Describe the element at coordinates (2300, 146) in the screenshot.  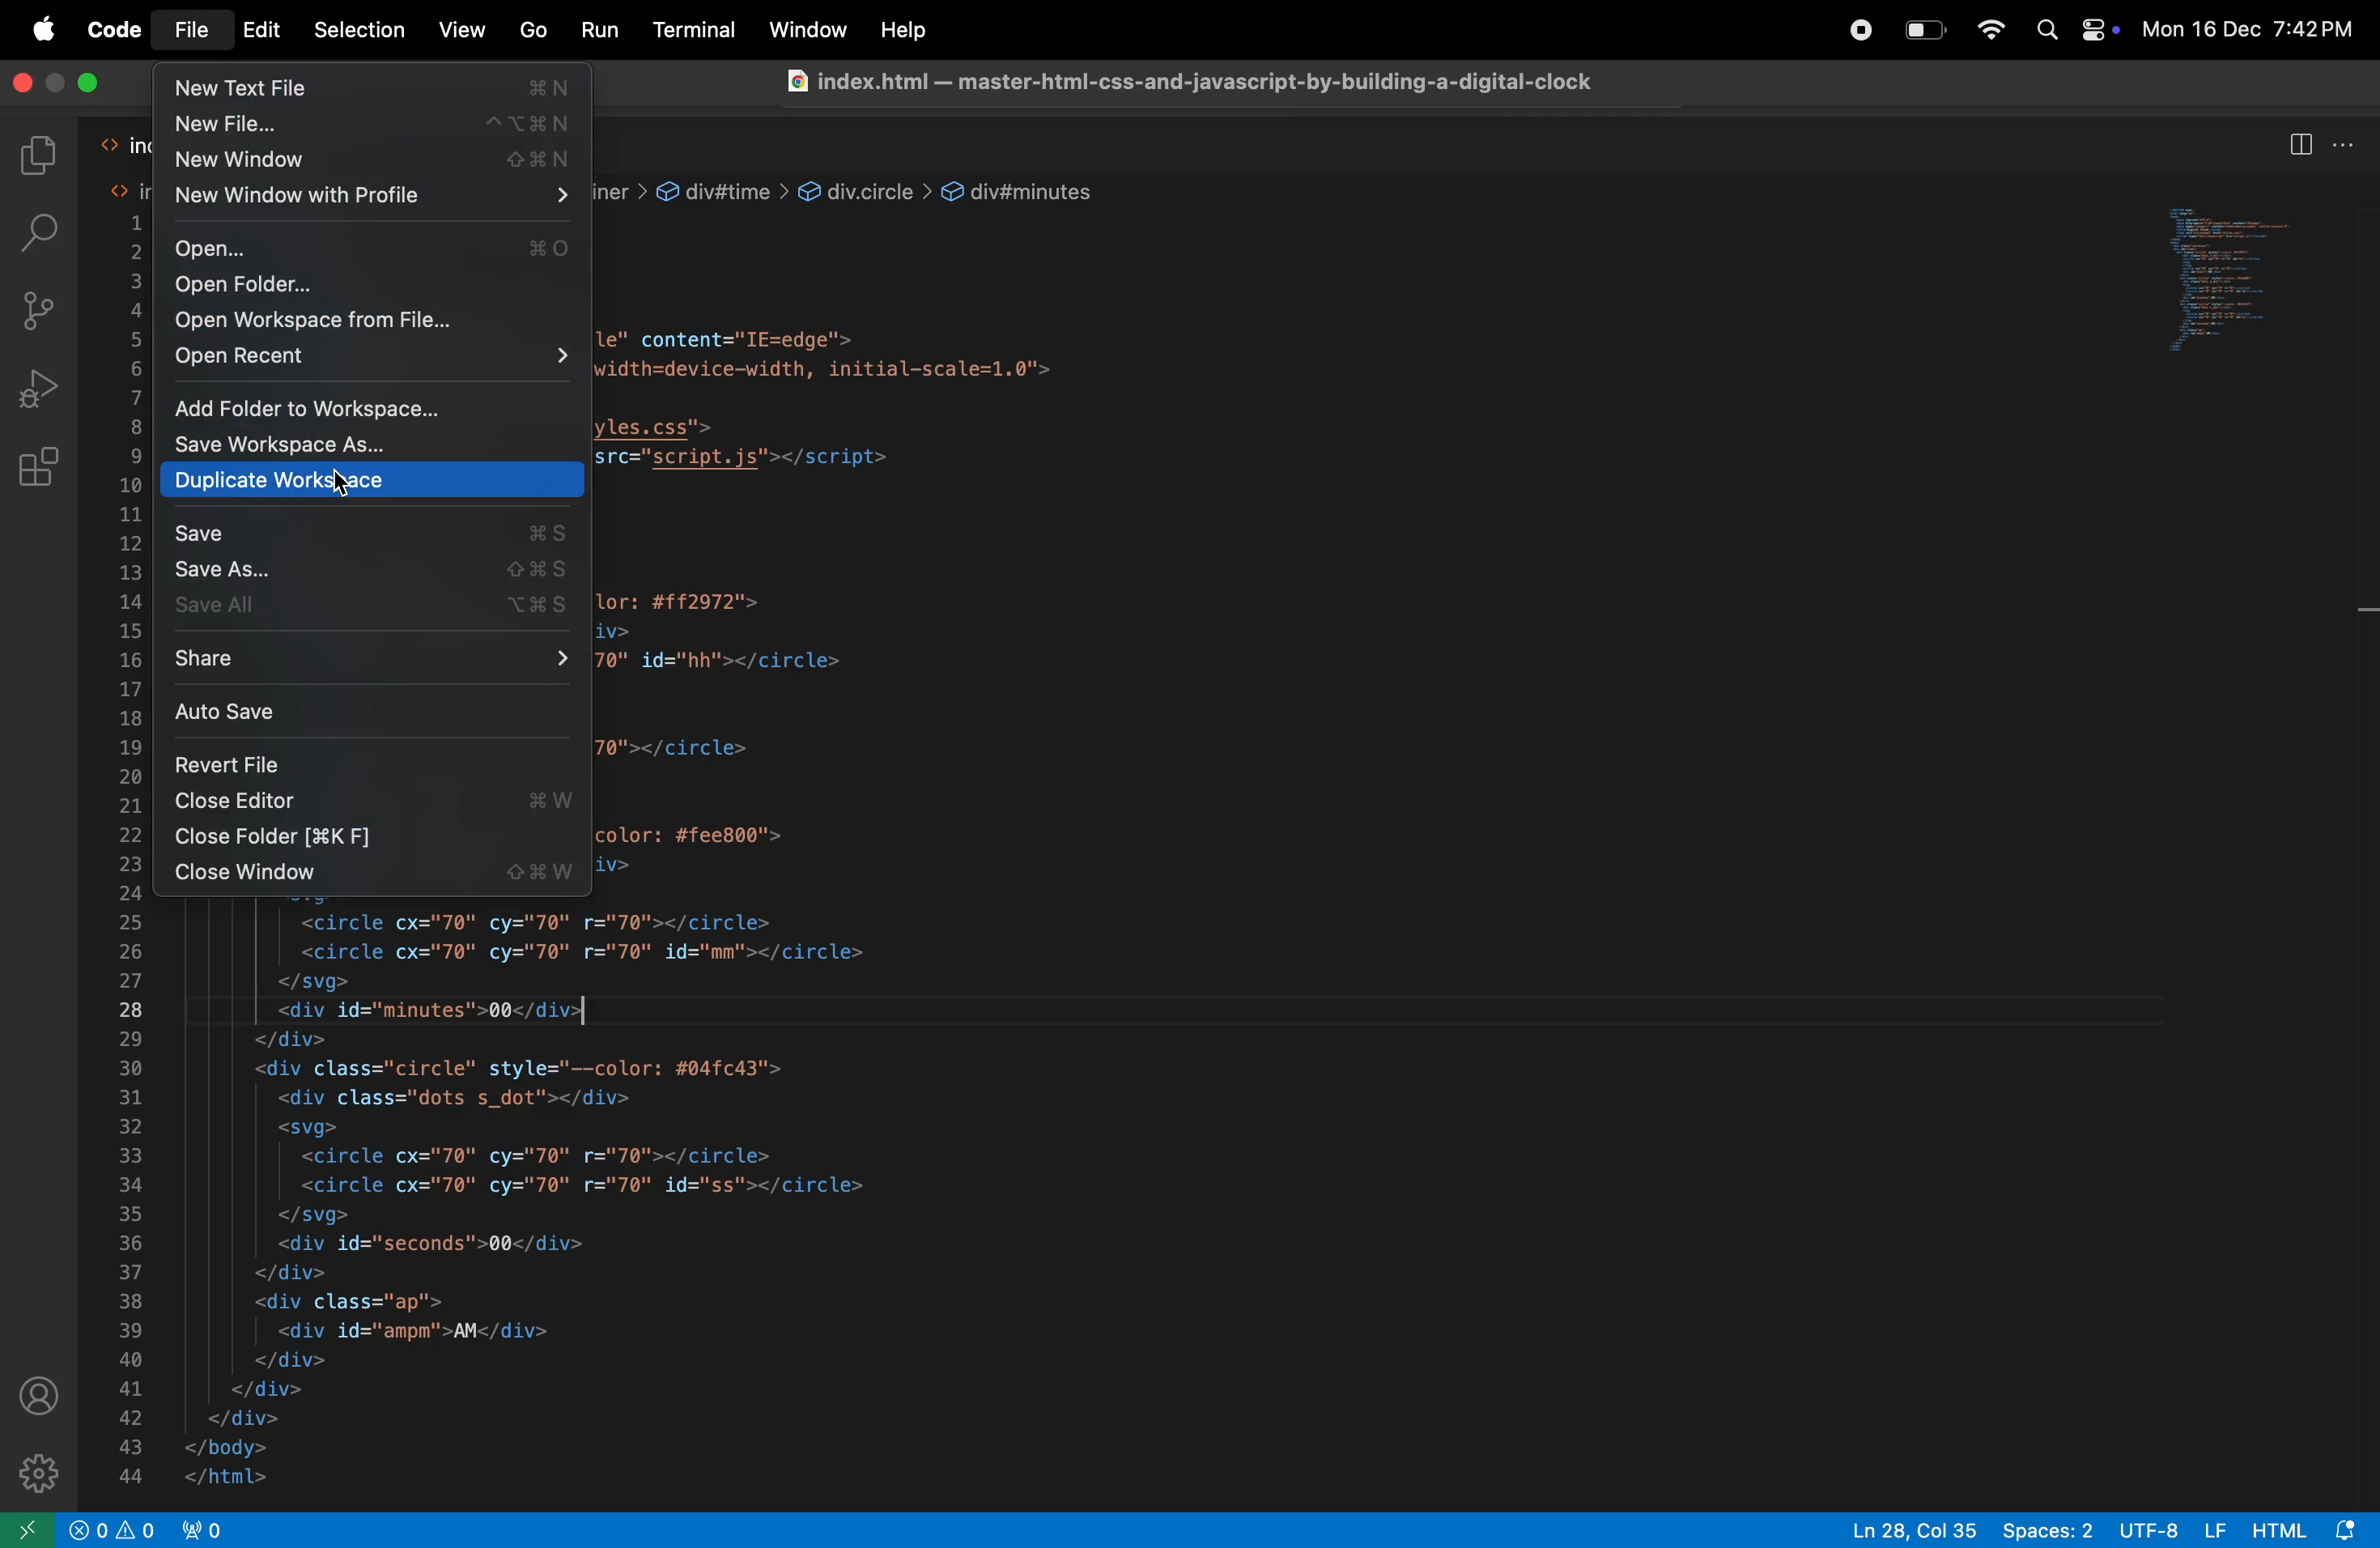
I see `split editor` at that location.